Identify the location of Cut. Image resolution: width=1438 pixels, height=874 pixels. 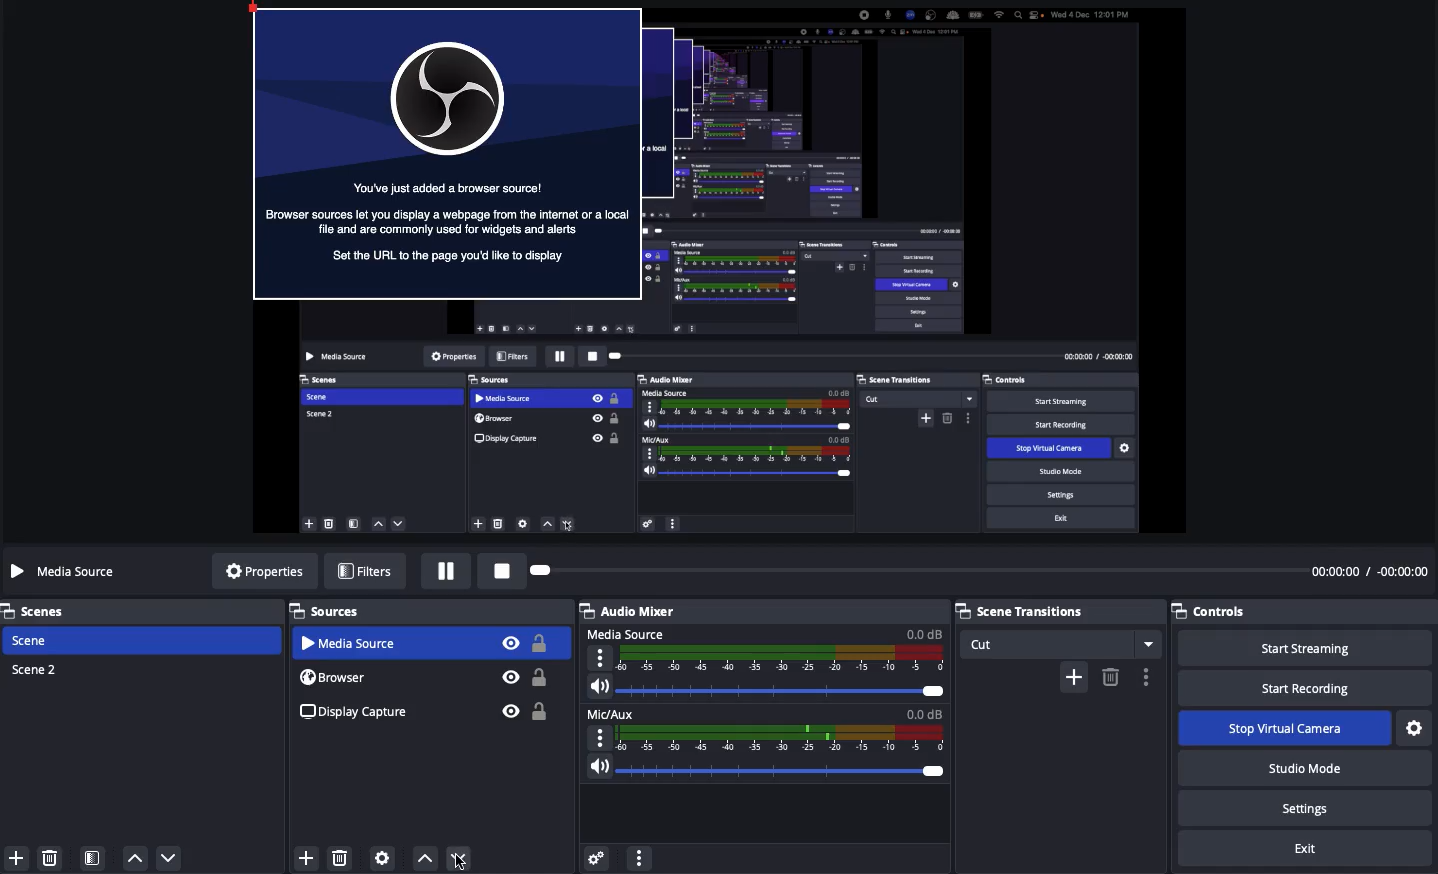
(1064, 644).